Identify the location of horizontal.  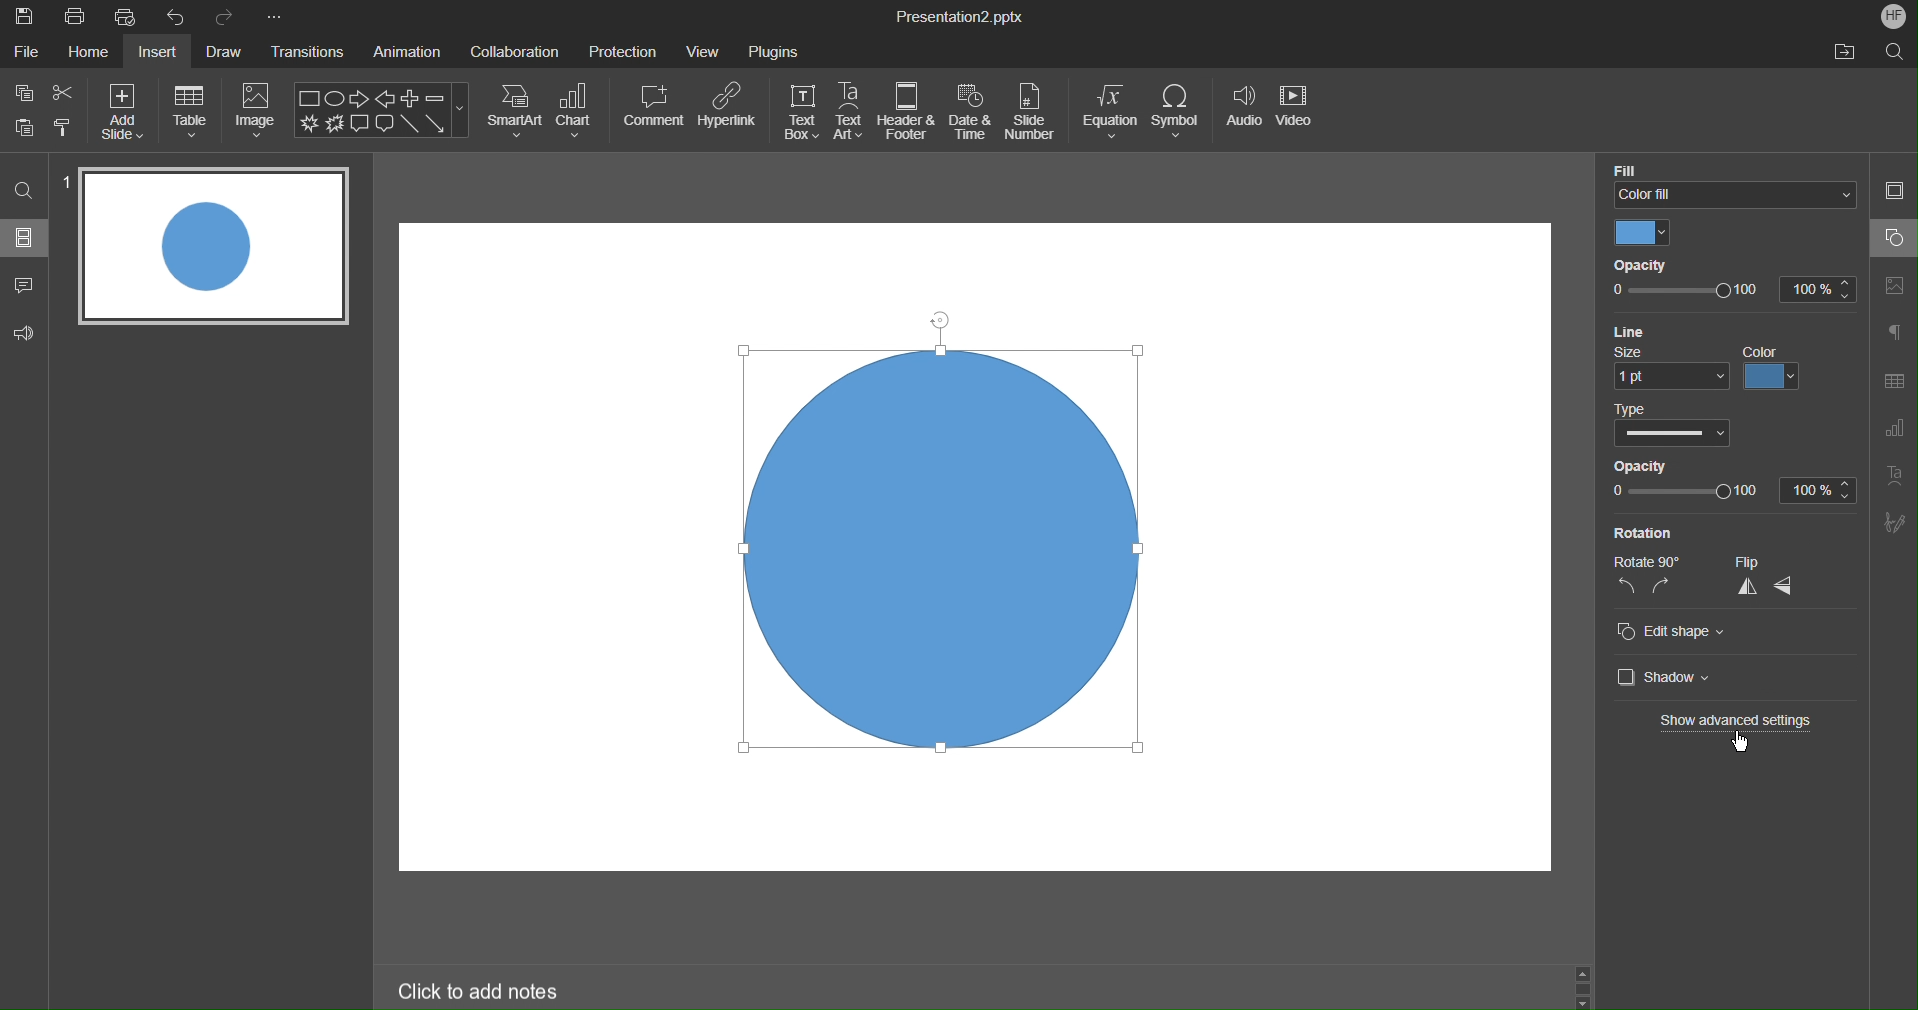
(1789, 587).